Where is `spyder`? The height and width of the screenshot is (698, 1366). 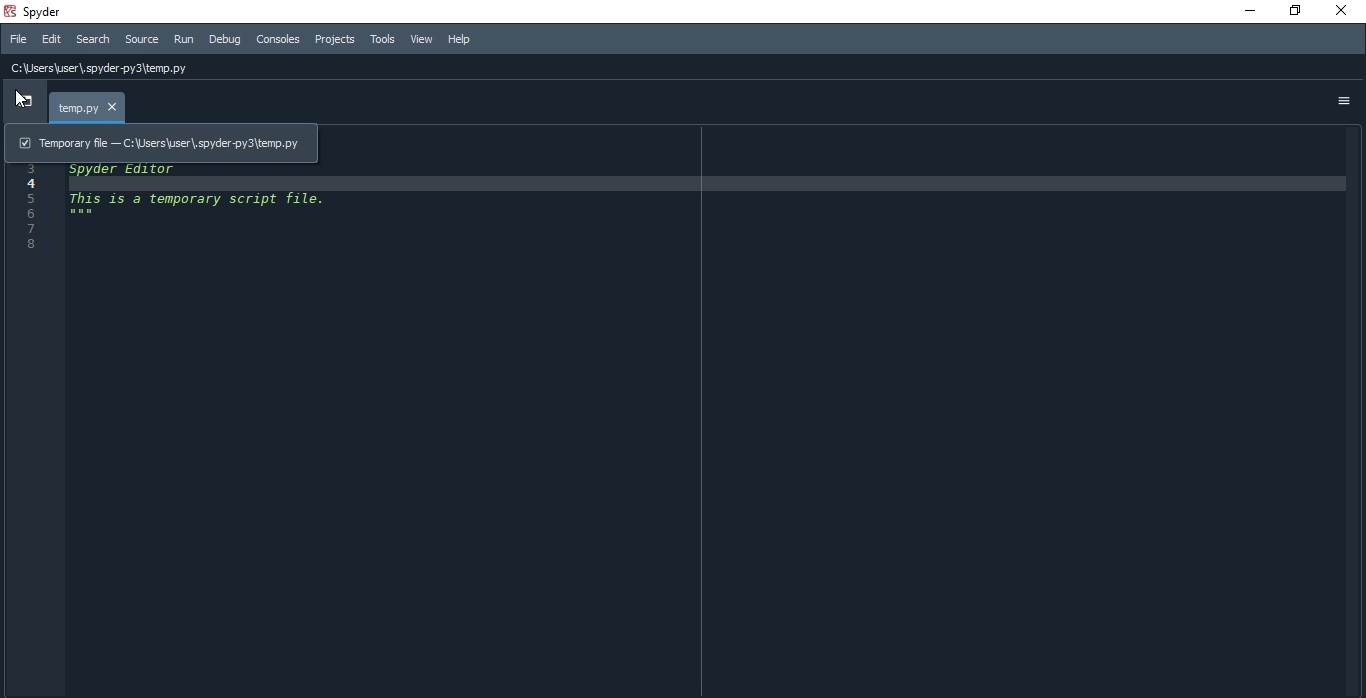 spyder is located at coordinates (59, 11).